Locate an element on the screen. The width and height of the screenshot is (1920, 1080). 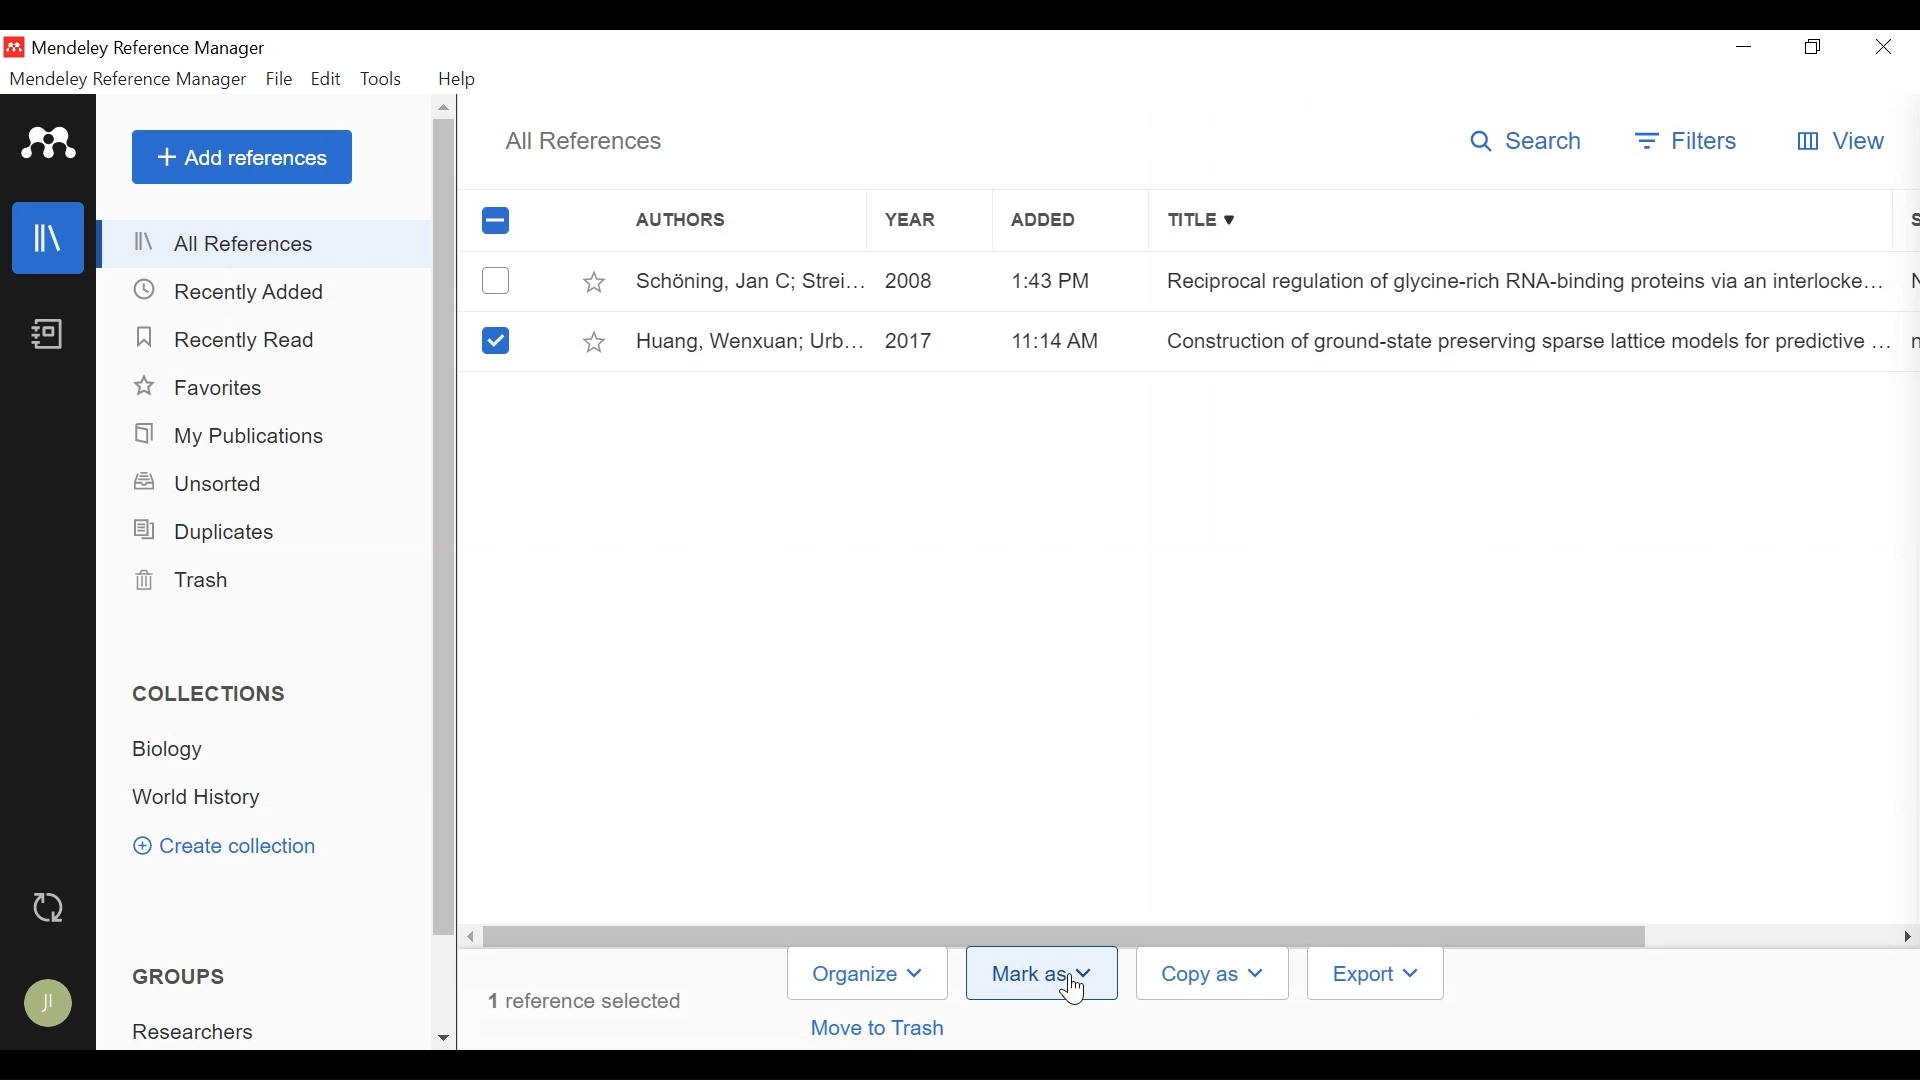
My Publications is located at coordinates (238, 437).